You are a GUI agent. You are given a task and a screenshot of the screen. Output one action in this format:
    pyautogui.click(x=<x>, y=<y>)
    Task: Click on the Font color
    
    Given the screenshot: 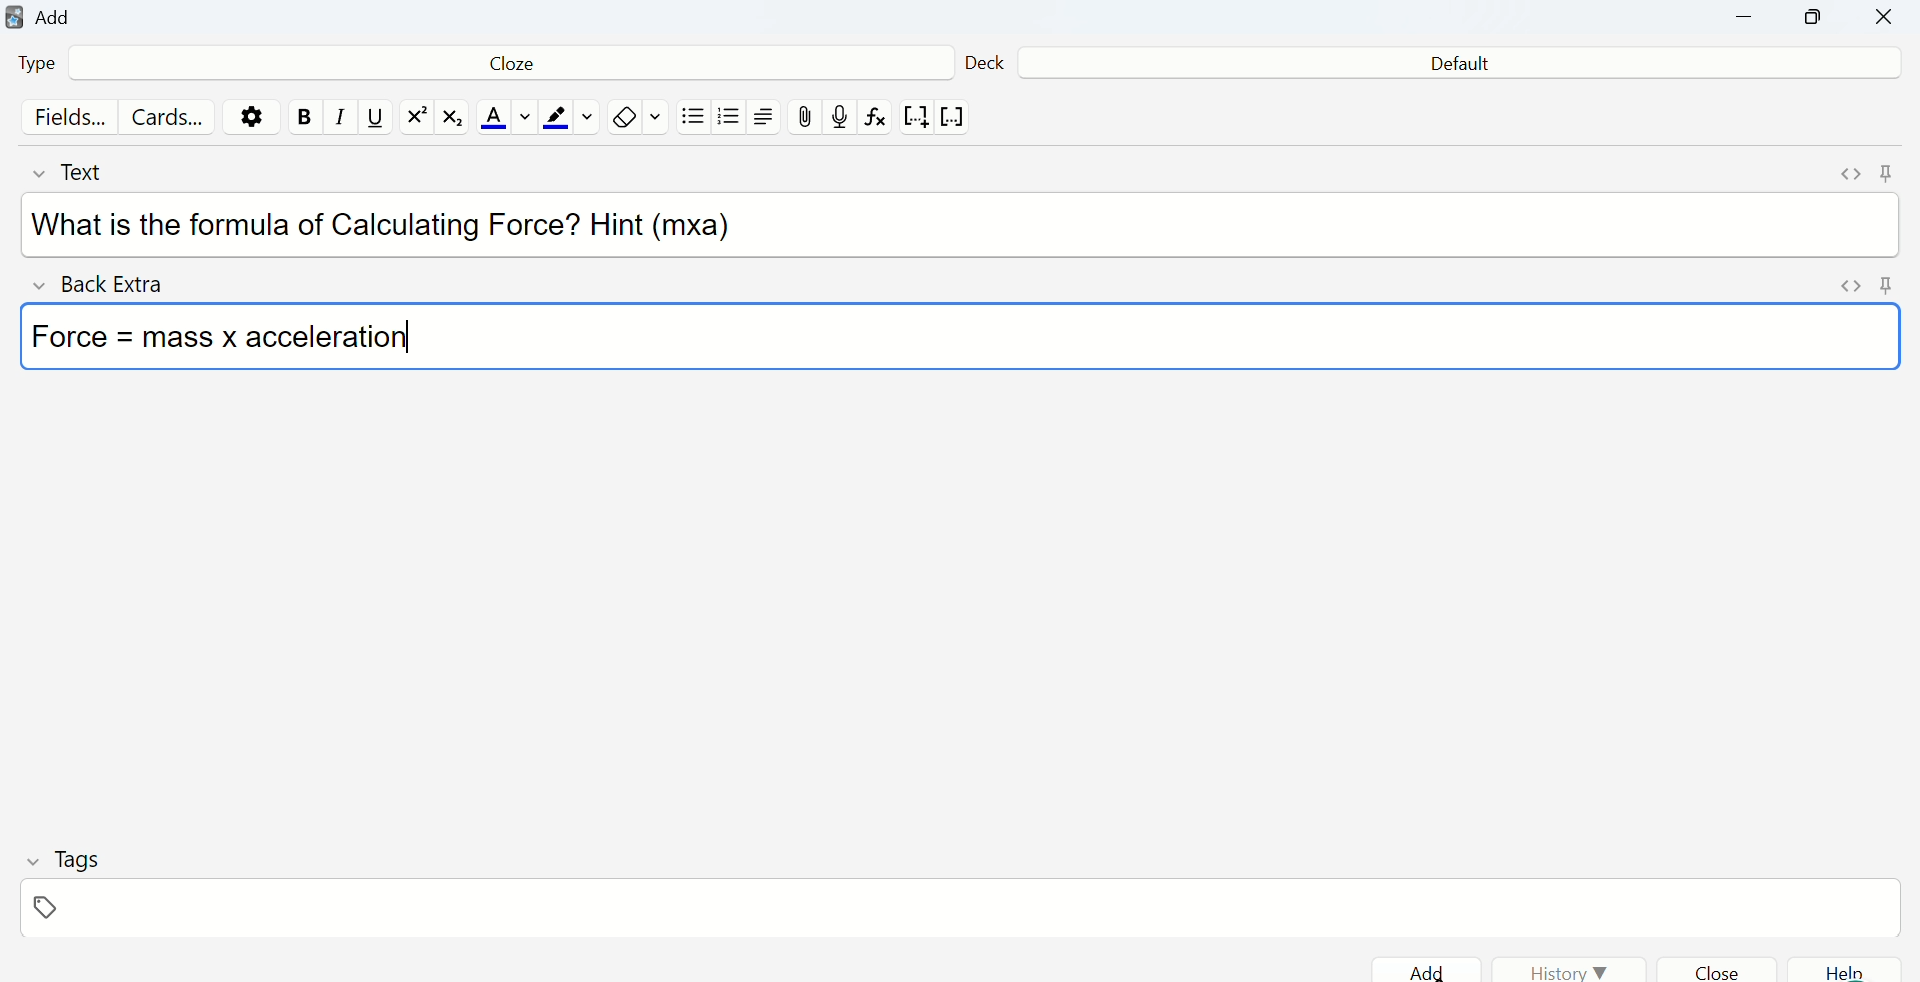 What is the action you would take?
    pyautogui.click(x=502, y=119)
    